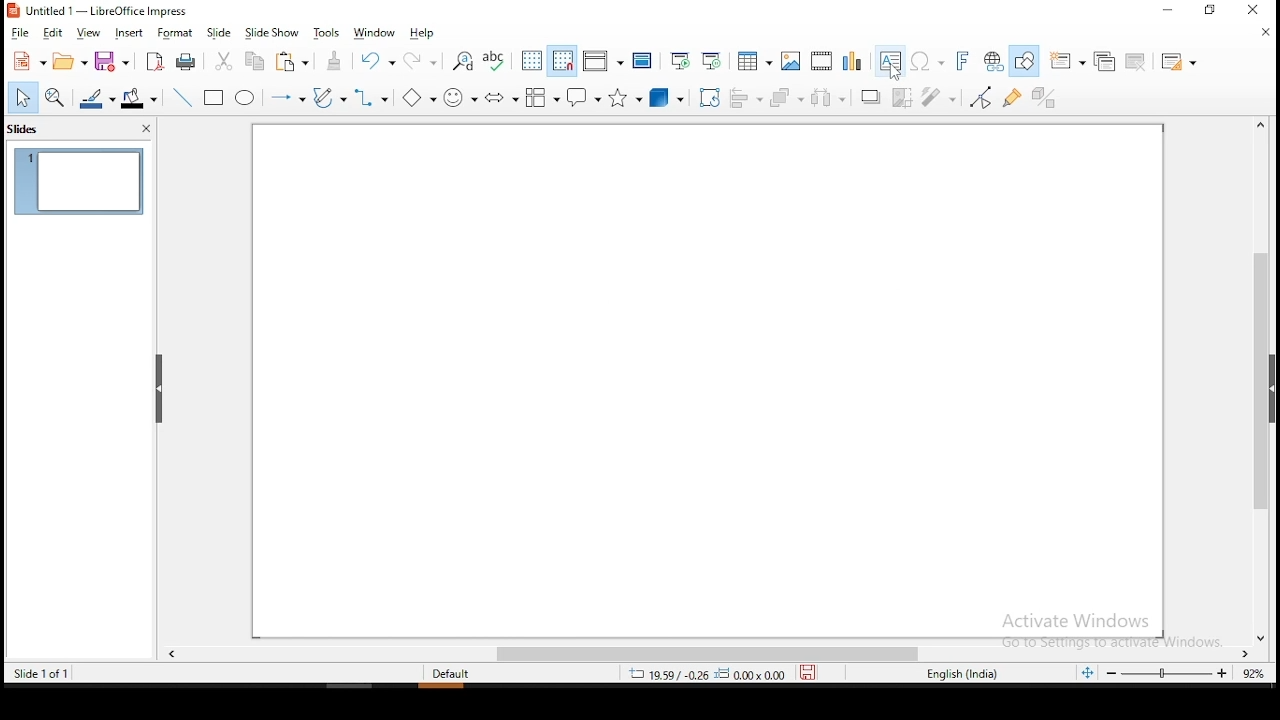 Image resolution: width=1280 pixels, height=720 pixels. Describe the element at coordinates (182, 99) in the screenshot. I see `line` at that location.